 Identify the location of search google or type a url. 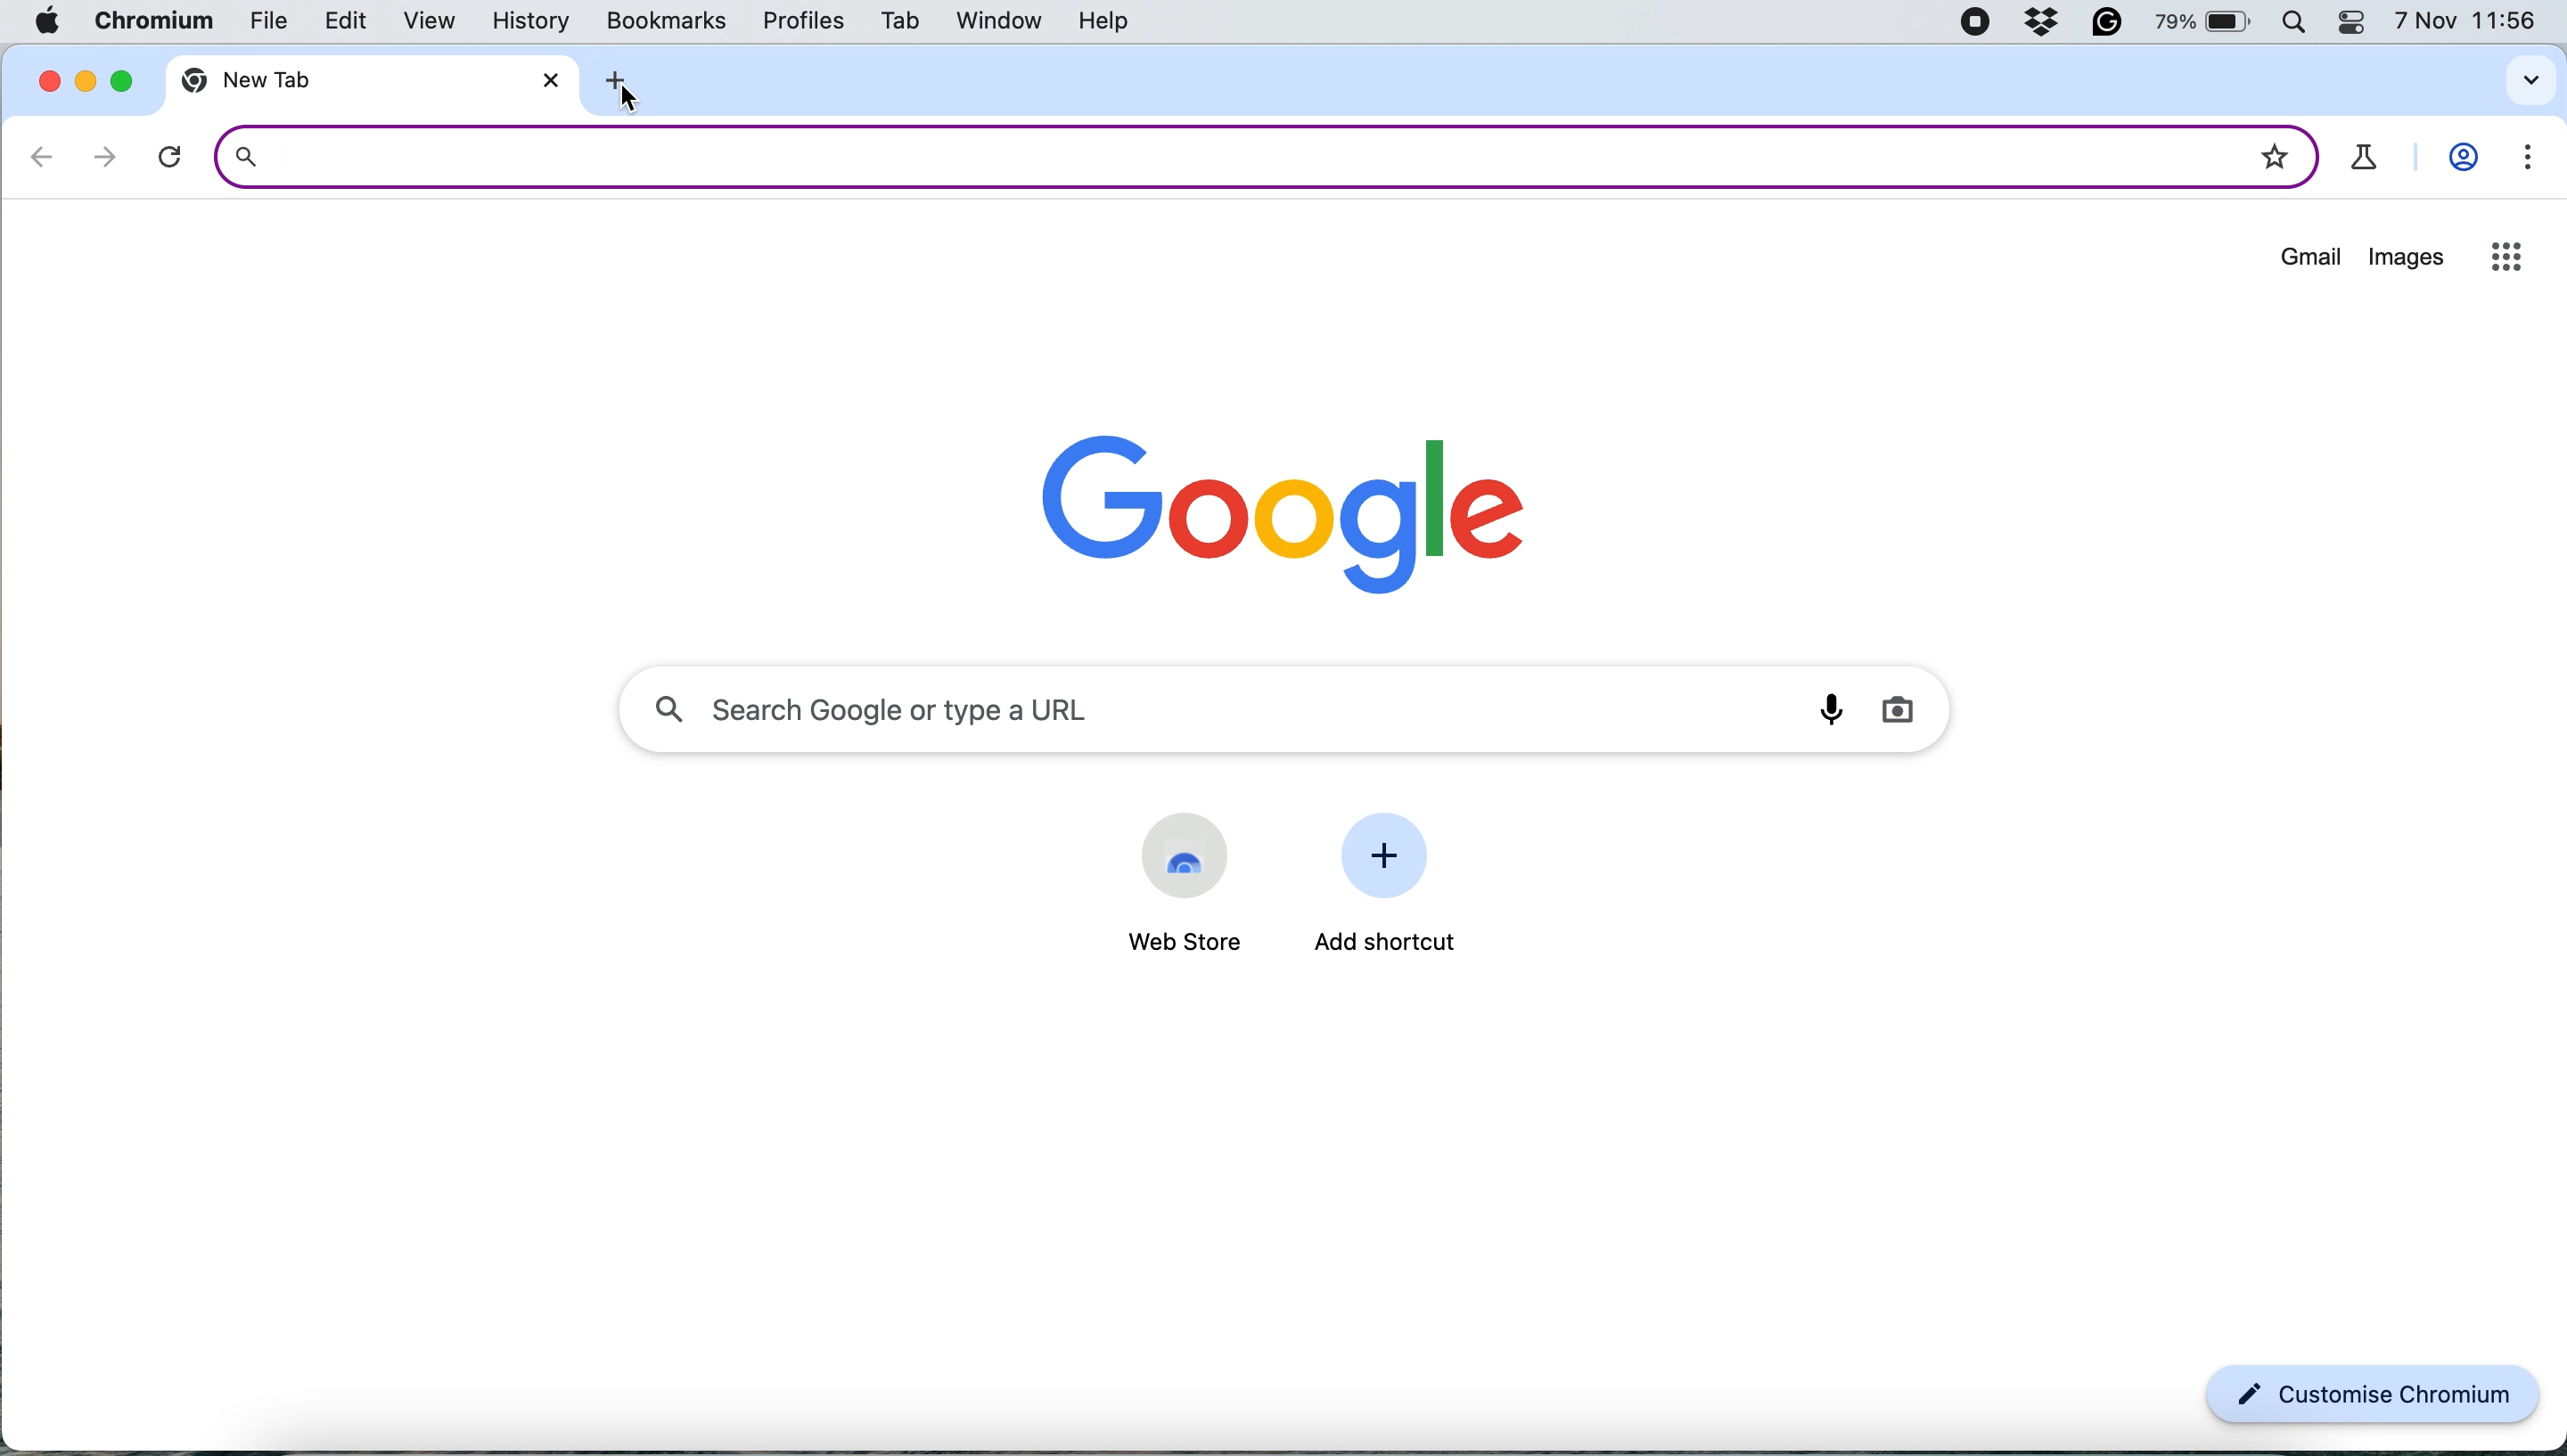
(1289, 704).